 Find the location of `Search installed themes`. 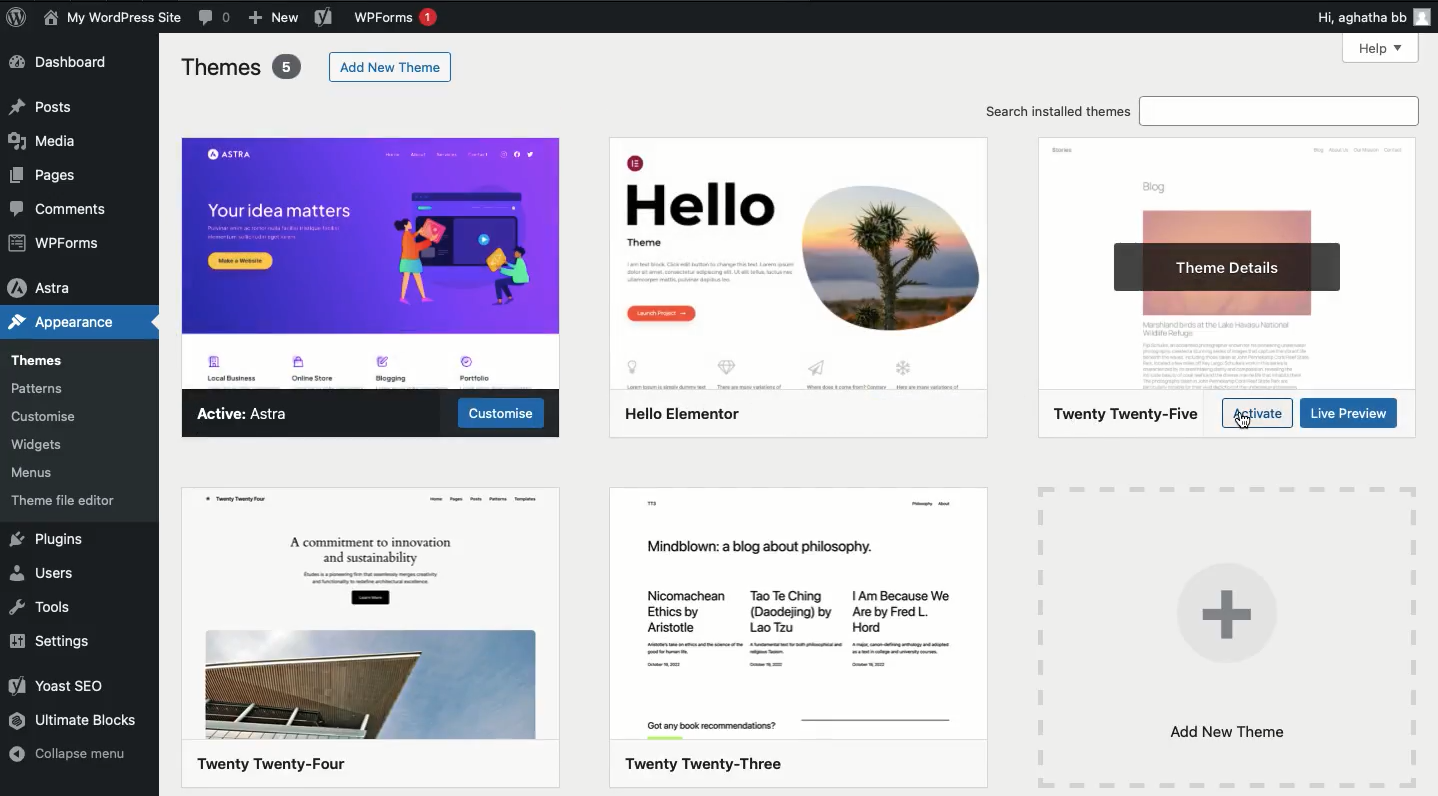

Search installed themes is located at coordinates (1058, 112).